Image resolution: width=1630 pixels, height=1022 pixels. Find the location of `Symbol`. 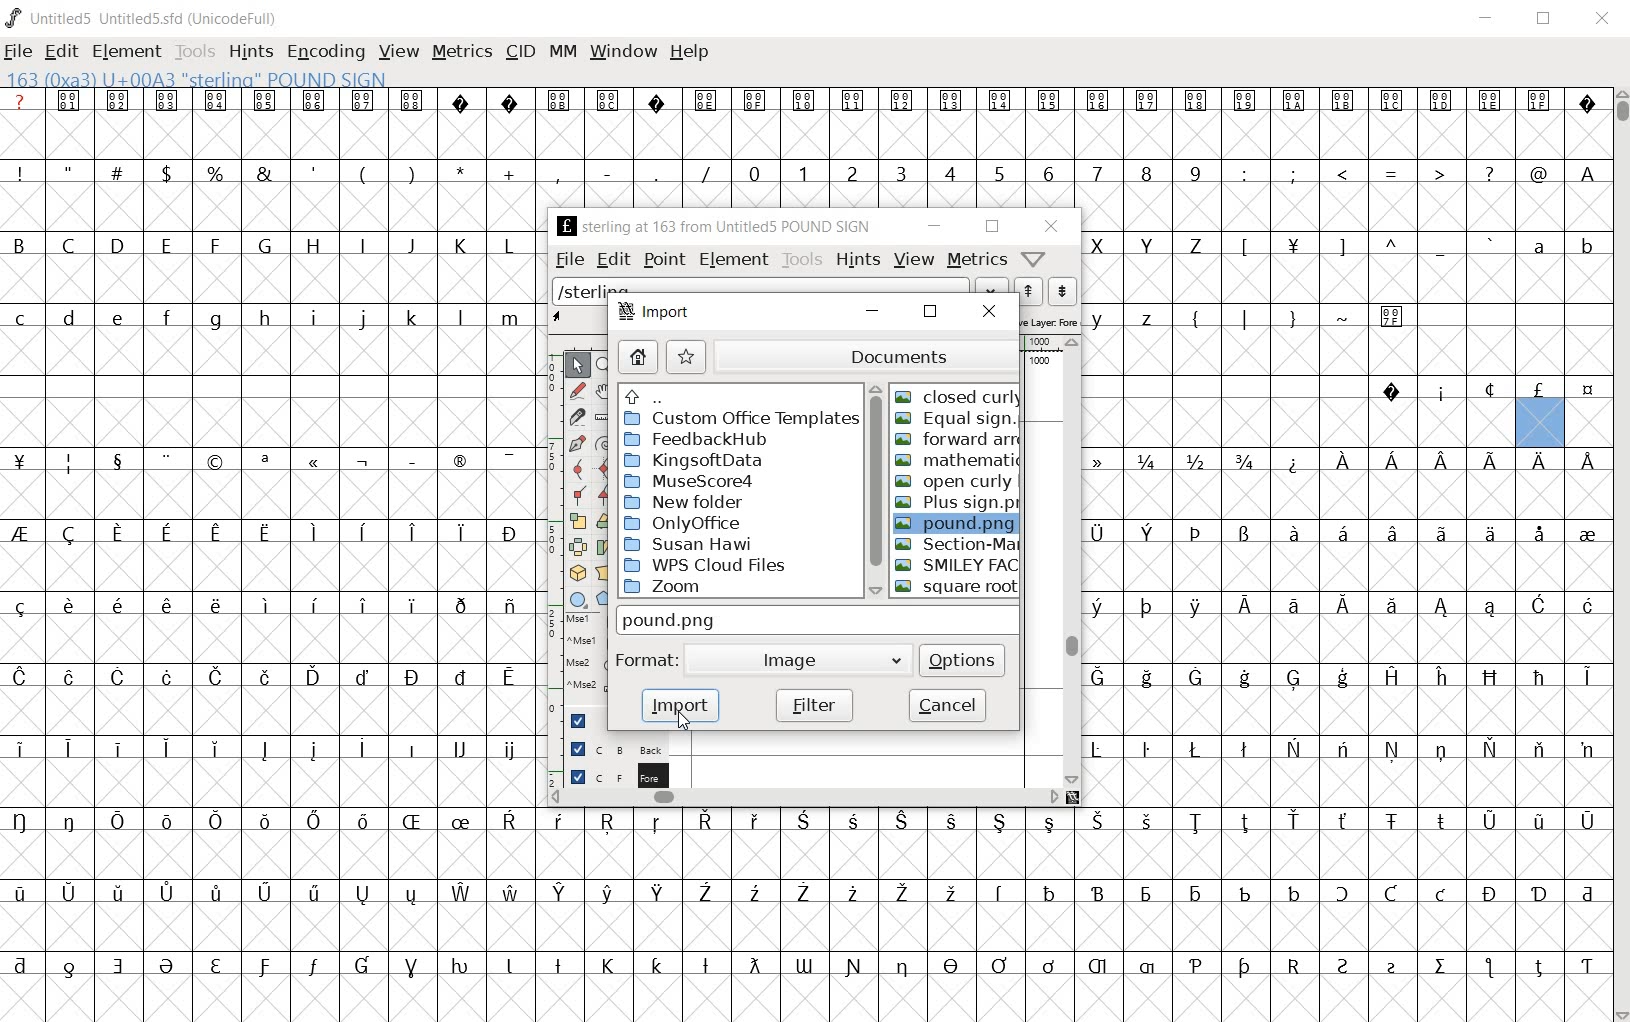

Symbol is located at coordinates (24, 462).